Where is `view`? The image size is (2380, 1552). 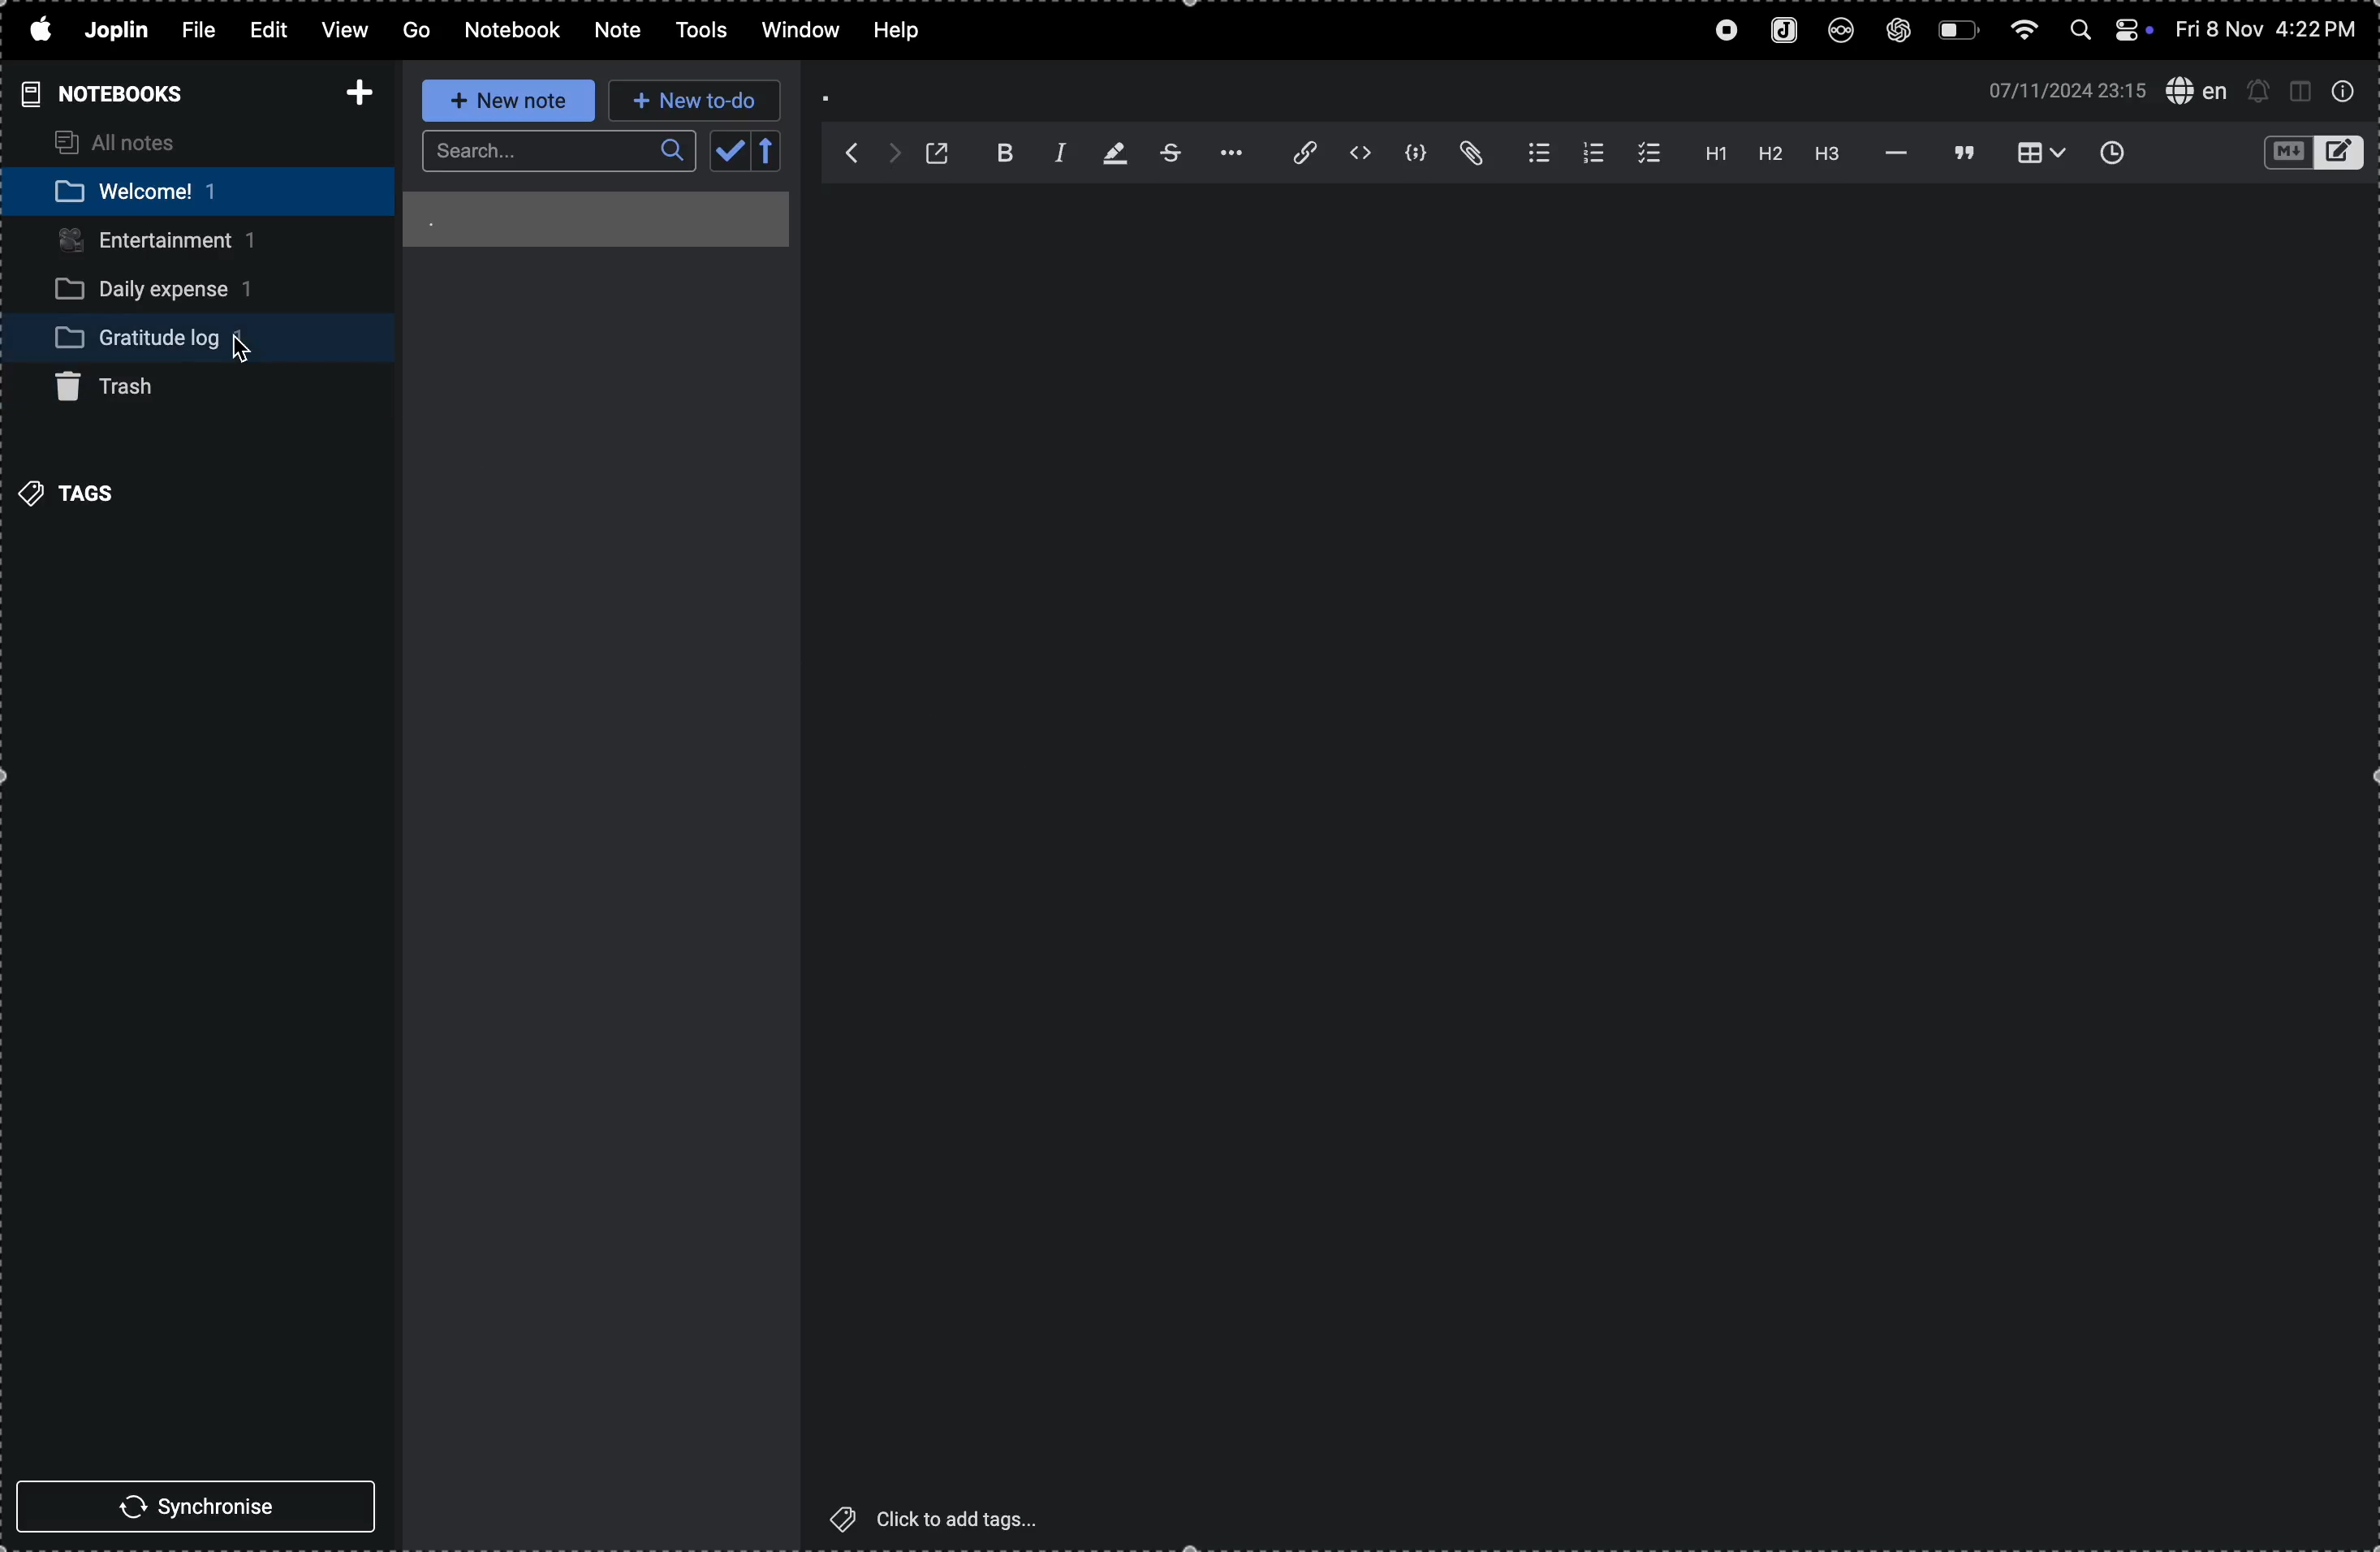 view is located at coordinates (344, 31).